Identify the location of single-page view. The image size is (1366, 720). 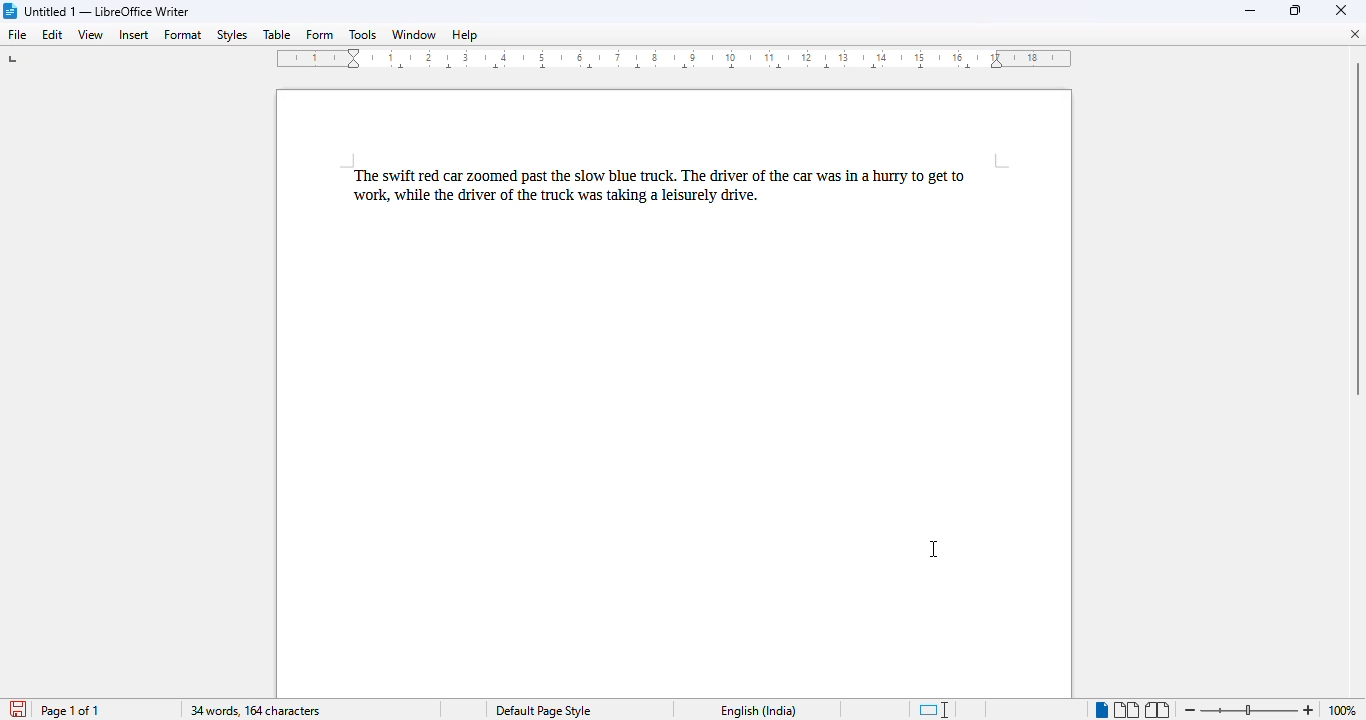
(1101, 710).